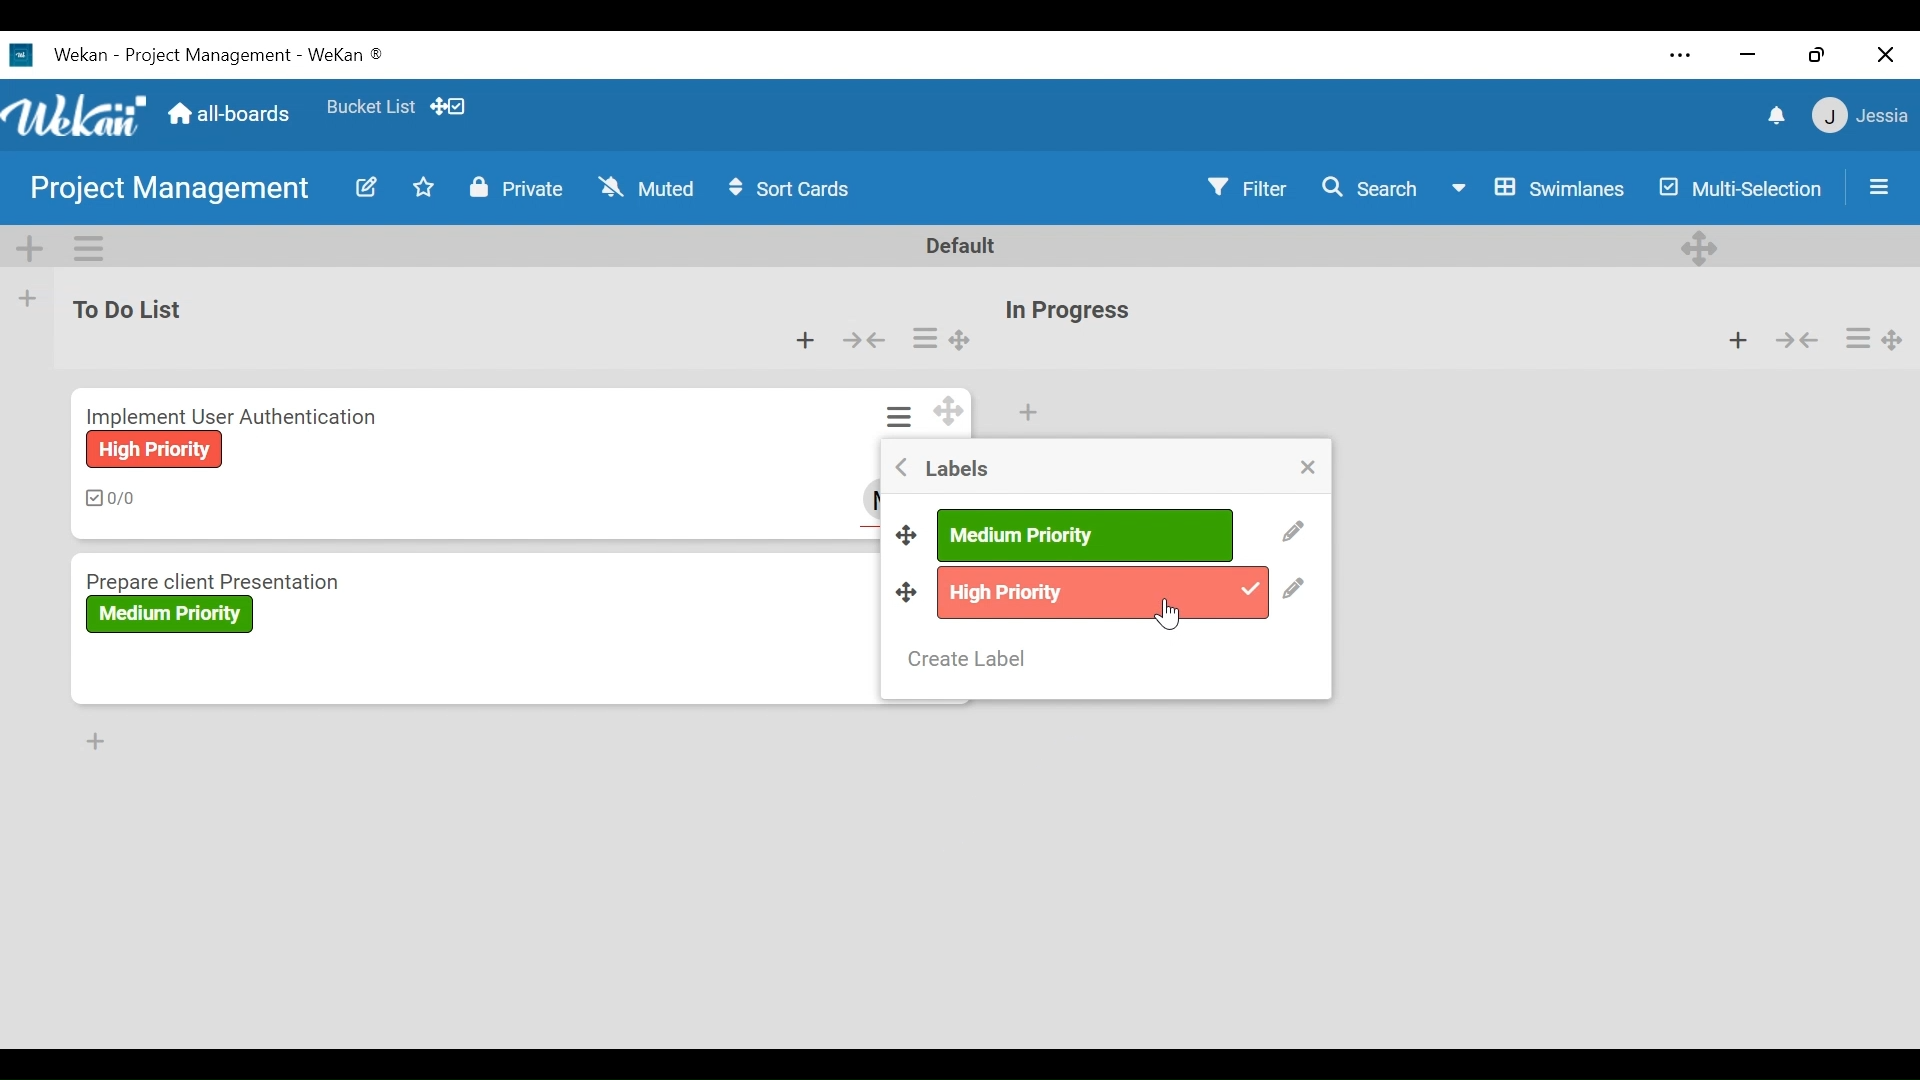  I want to click on Board Name, so click(171, 191).